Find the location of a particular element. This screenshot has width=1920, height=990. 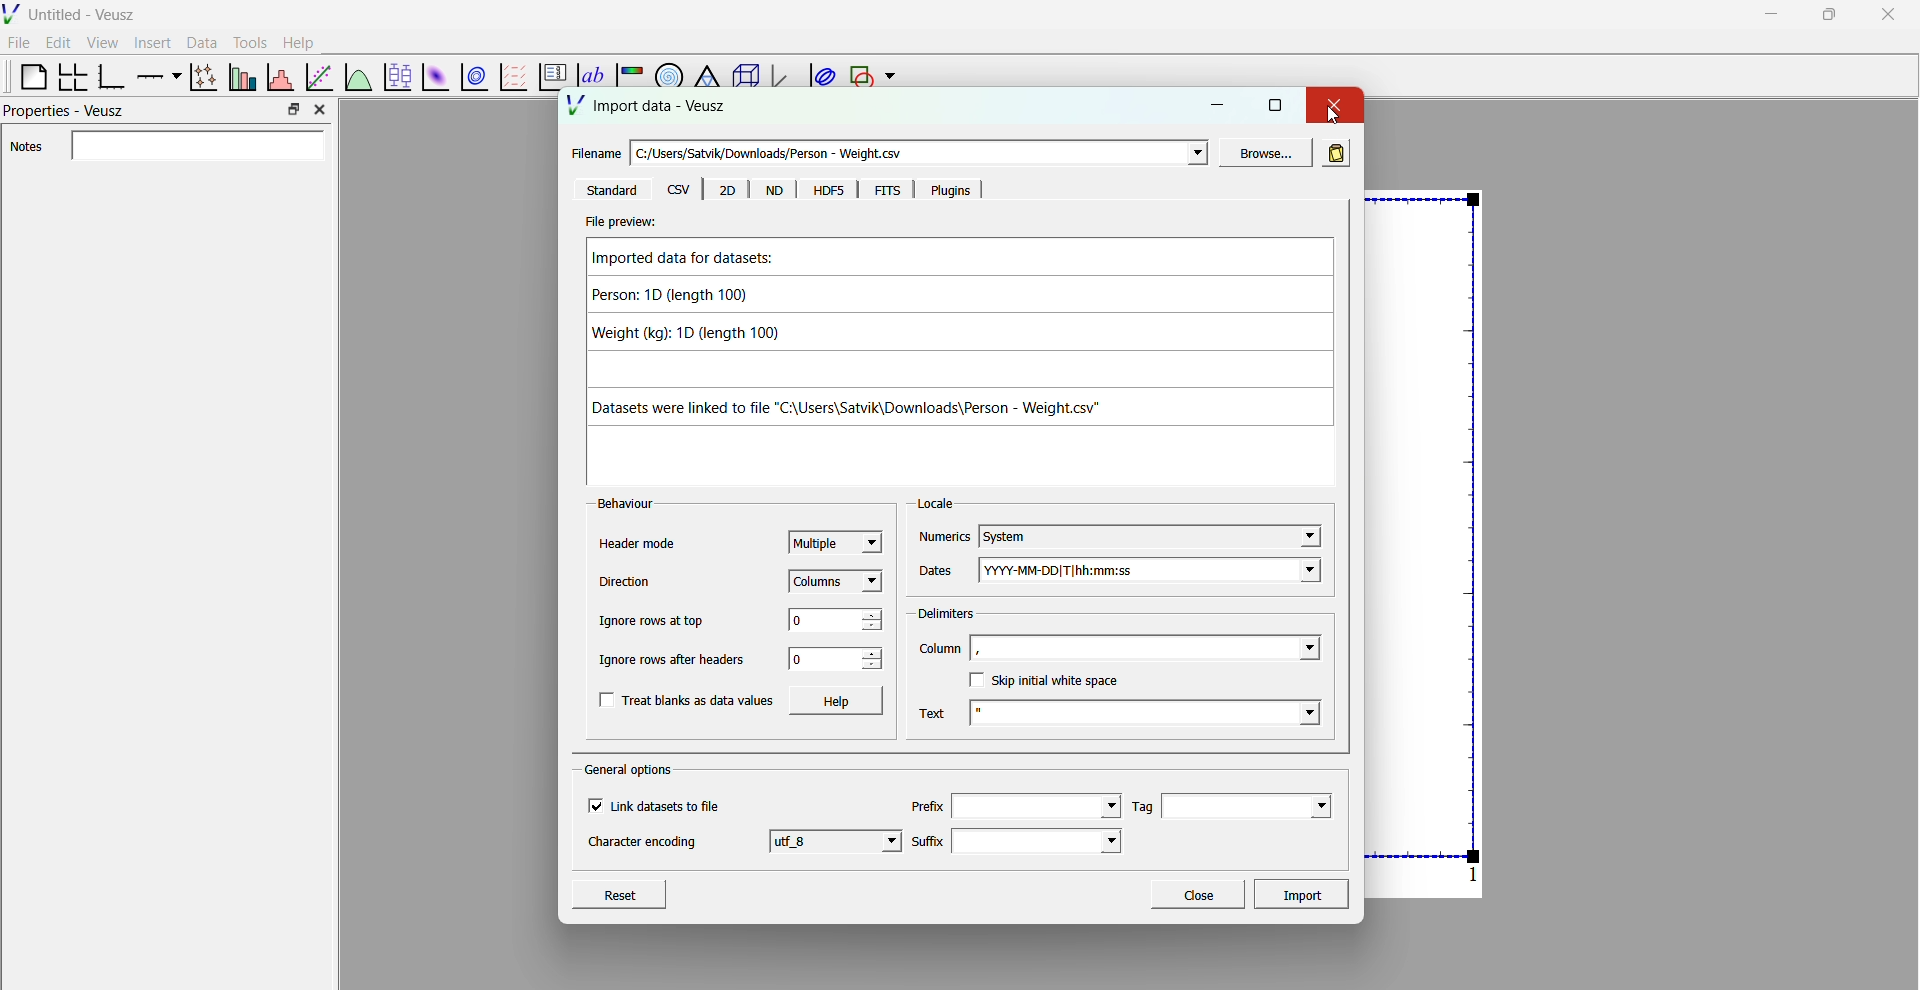

close is located at coordinates (1889, 15).